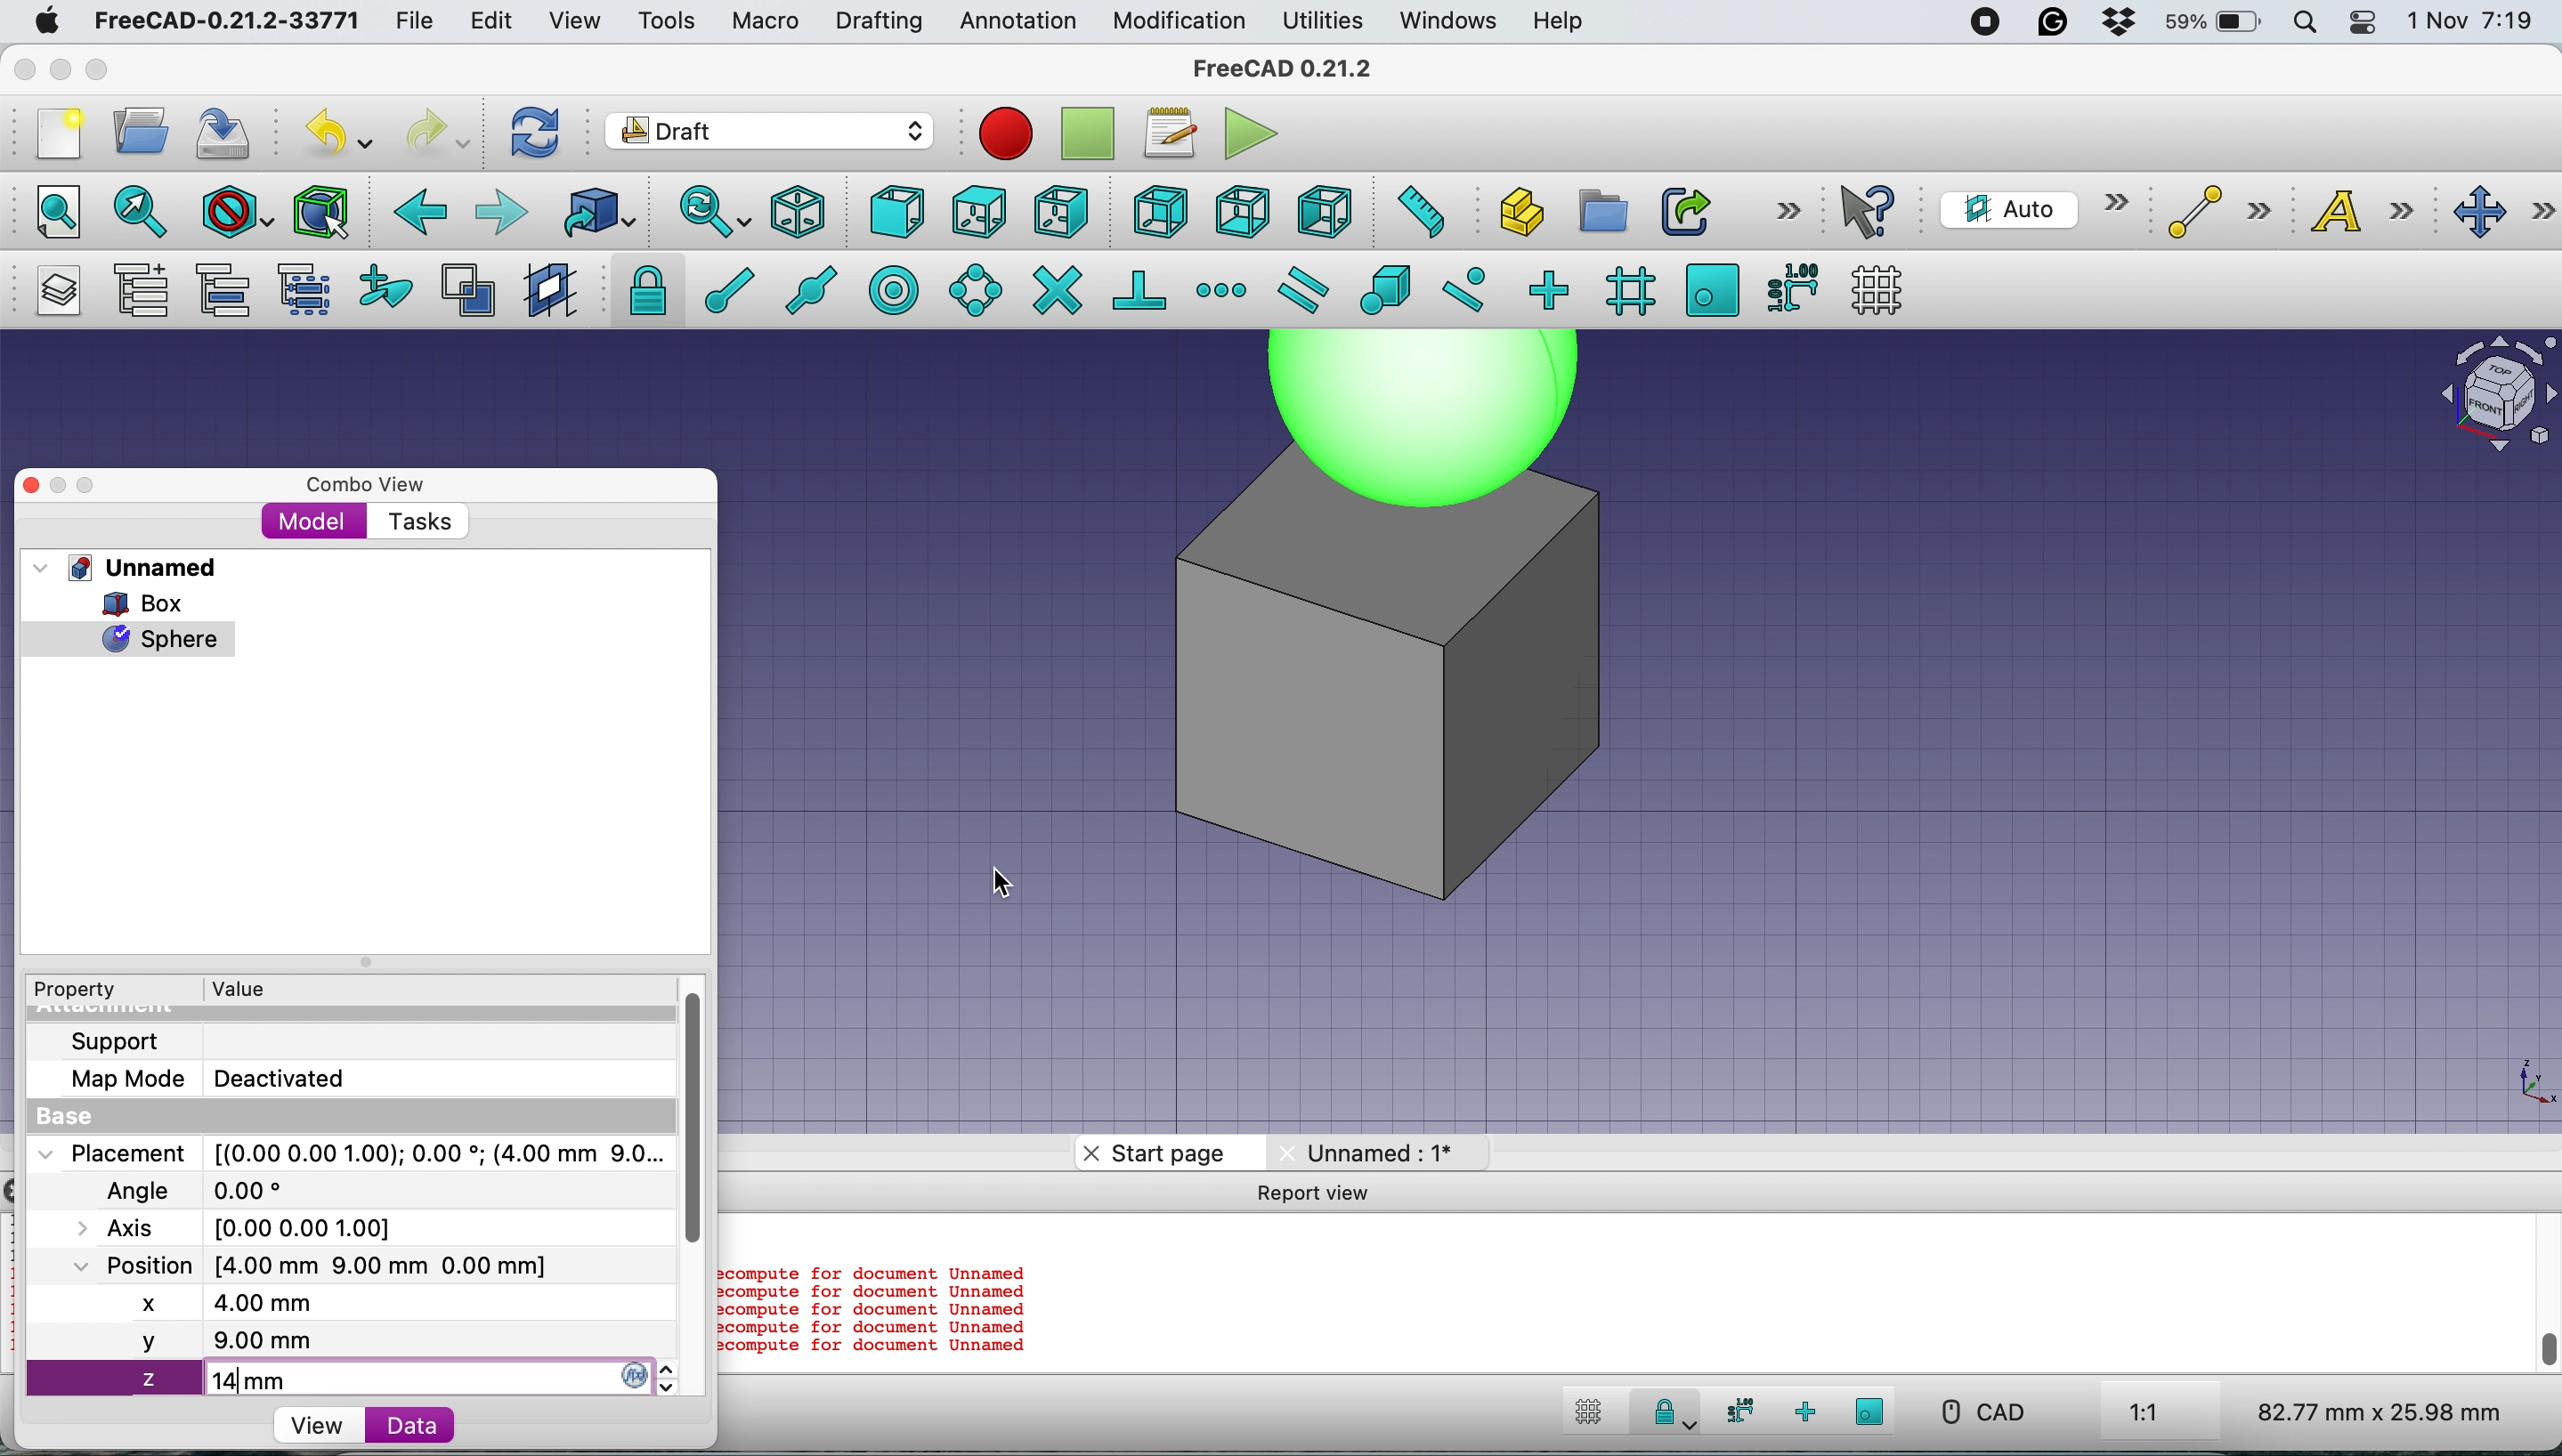  I want to click on unnamed, so click(133, 567).